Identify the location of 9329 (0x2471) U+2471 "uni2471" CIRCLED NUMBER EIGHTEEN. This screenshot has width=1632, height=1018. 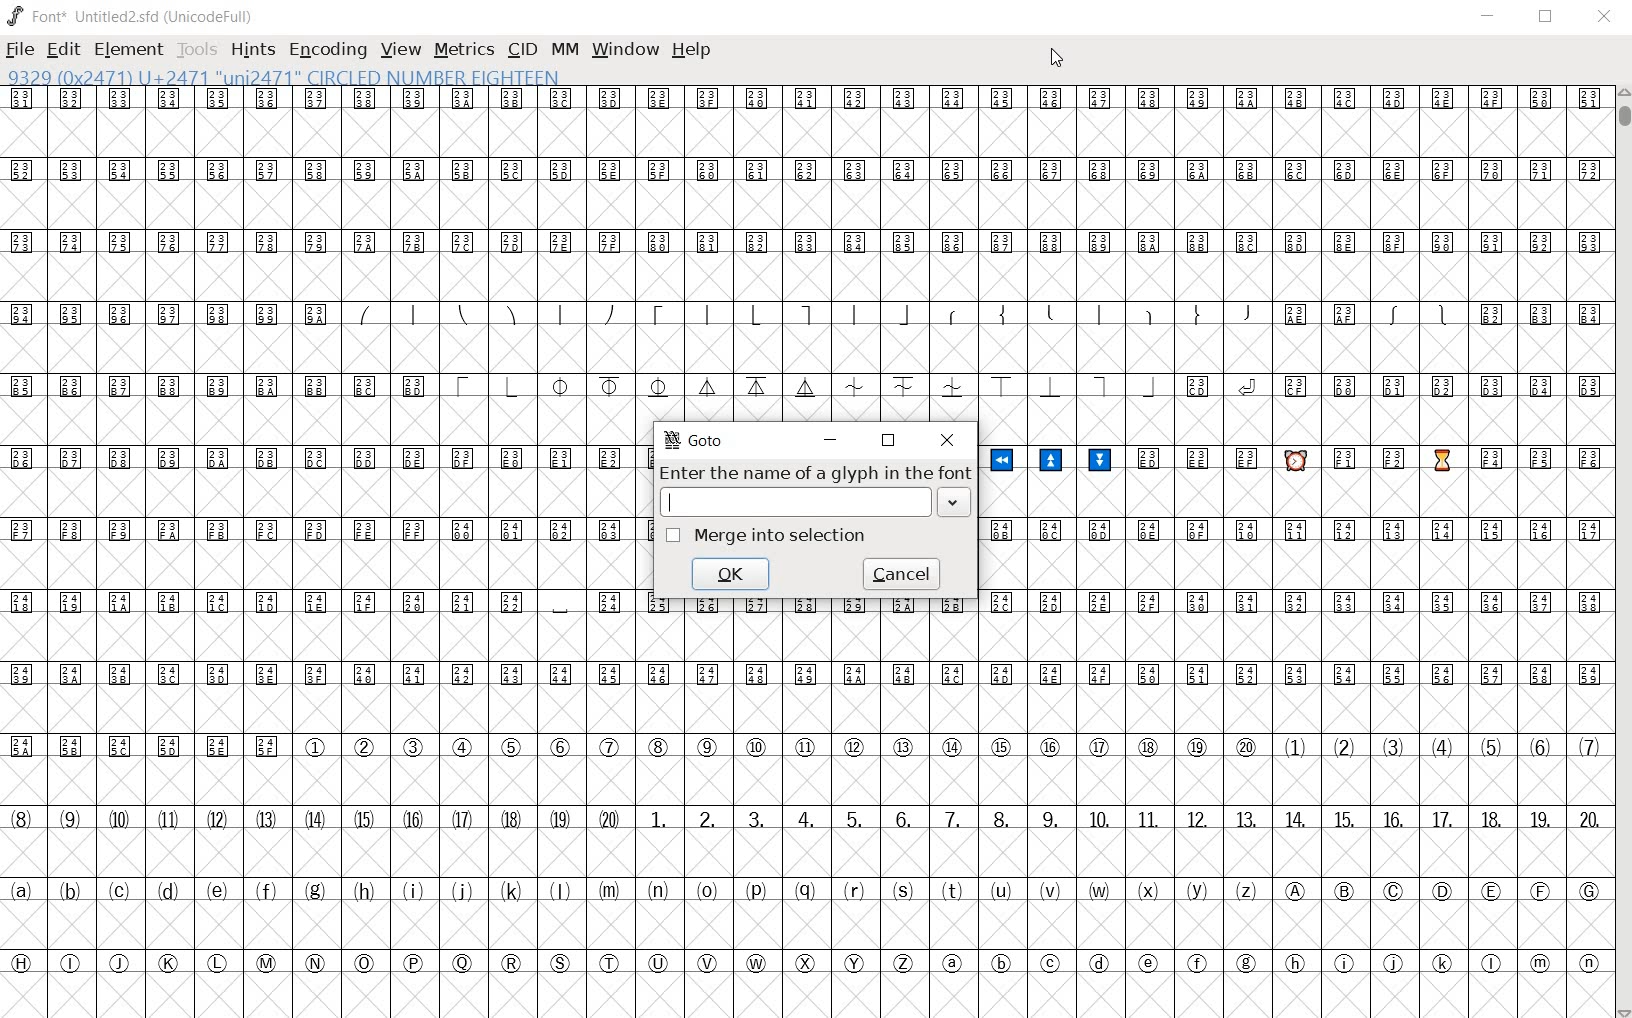
(287, 79).